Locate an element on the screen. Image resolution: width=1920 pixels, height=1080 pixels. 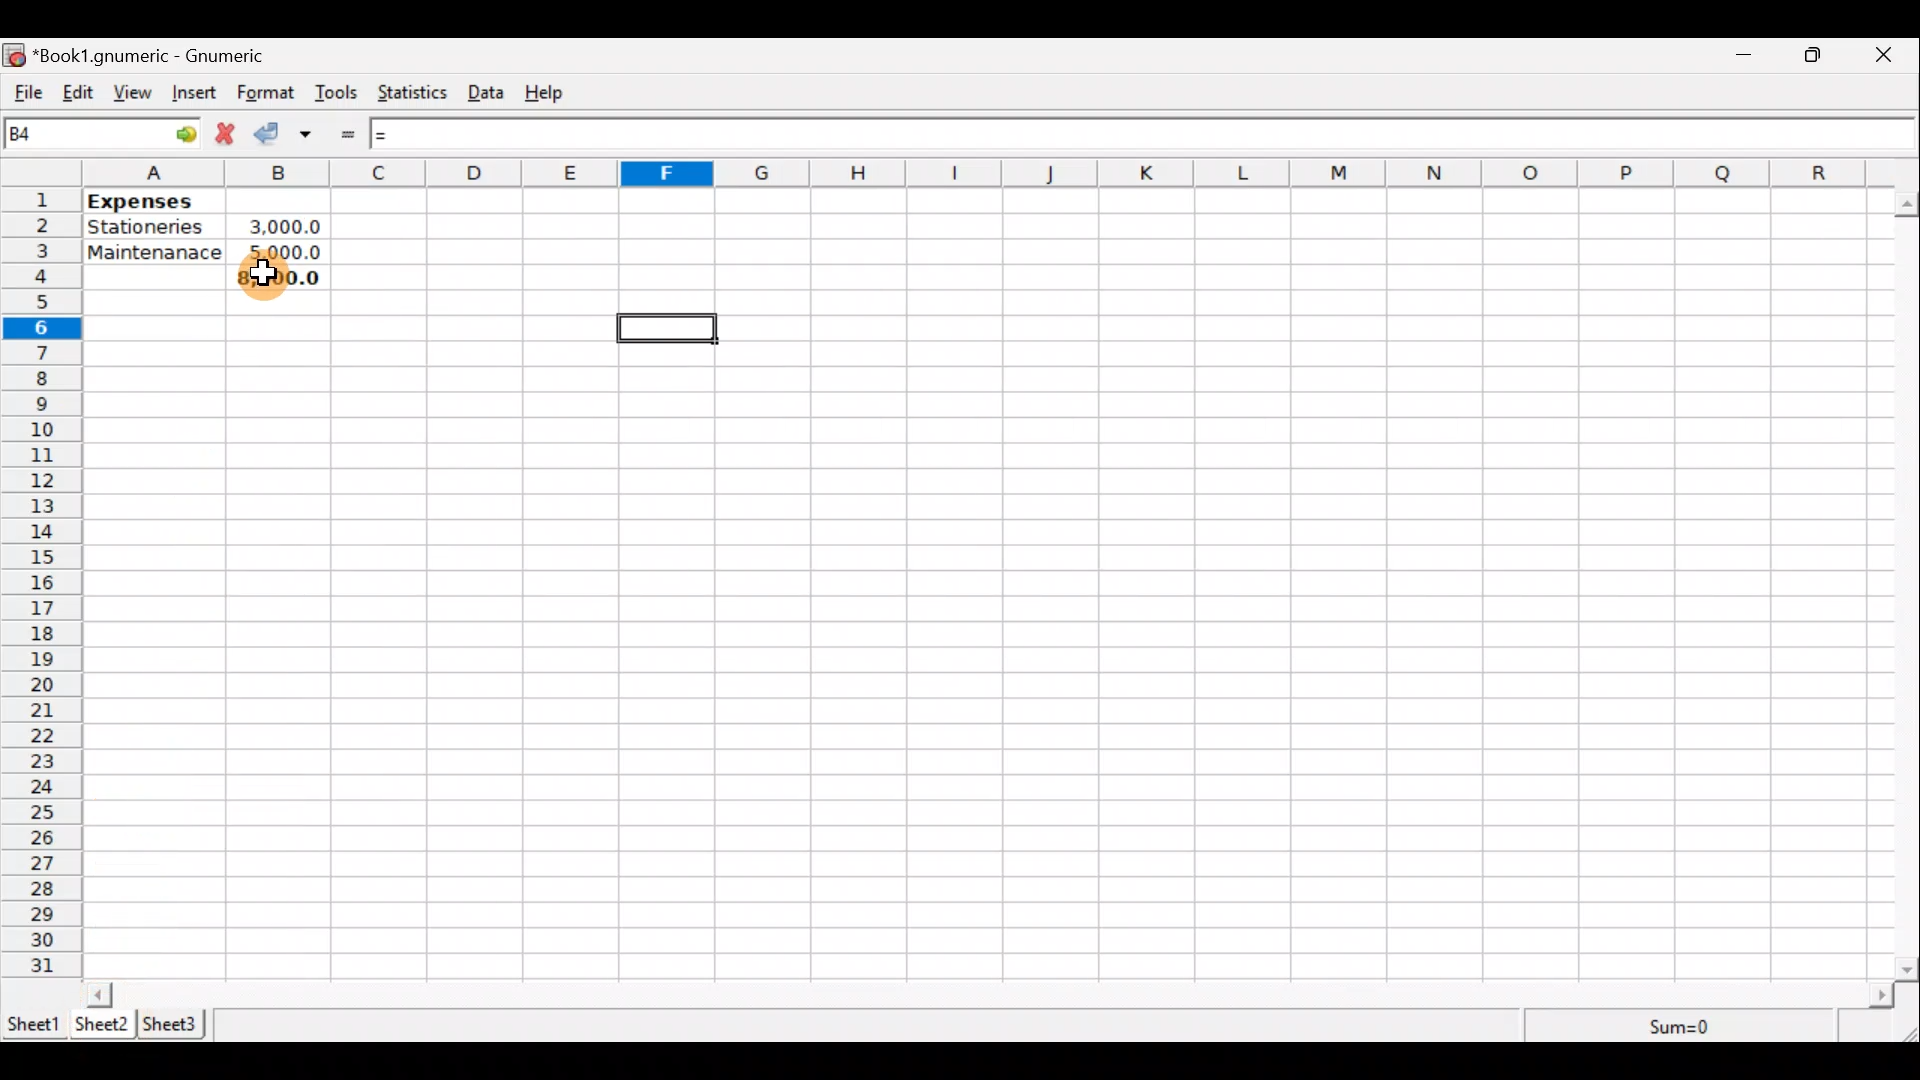
numbering column is located at coordinates (40, 586).